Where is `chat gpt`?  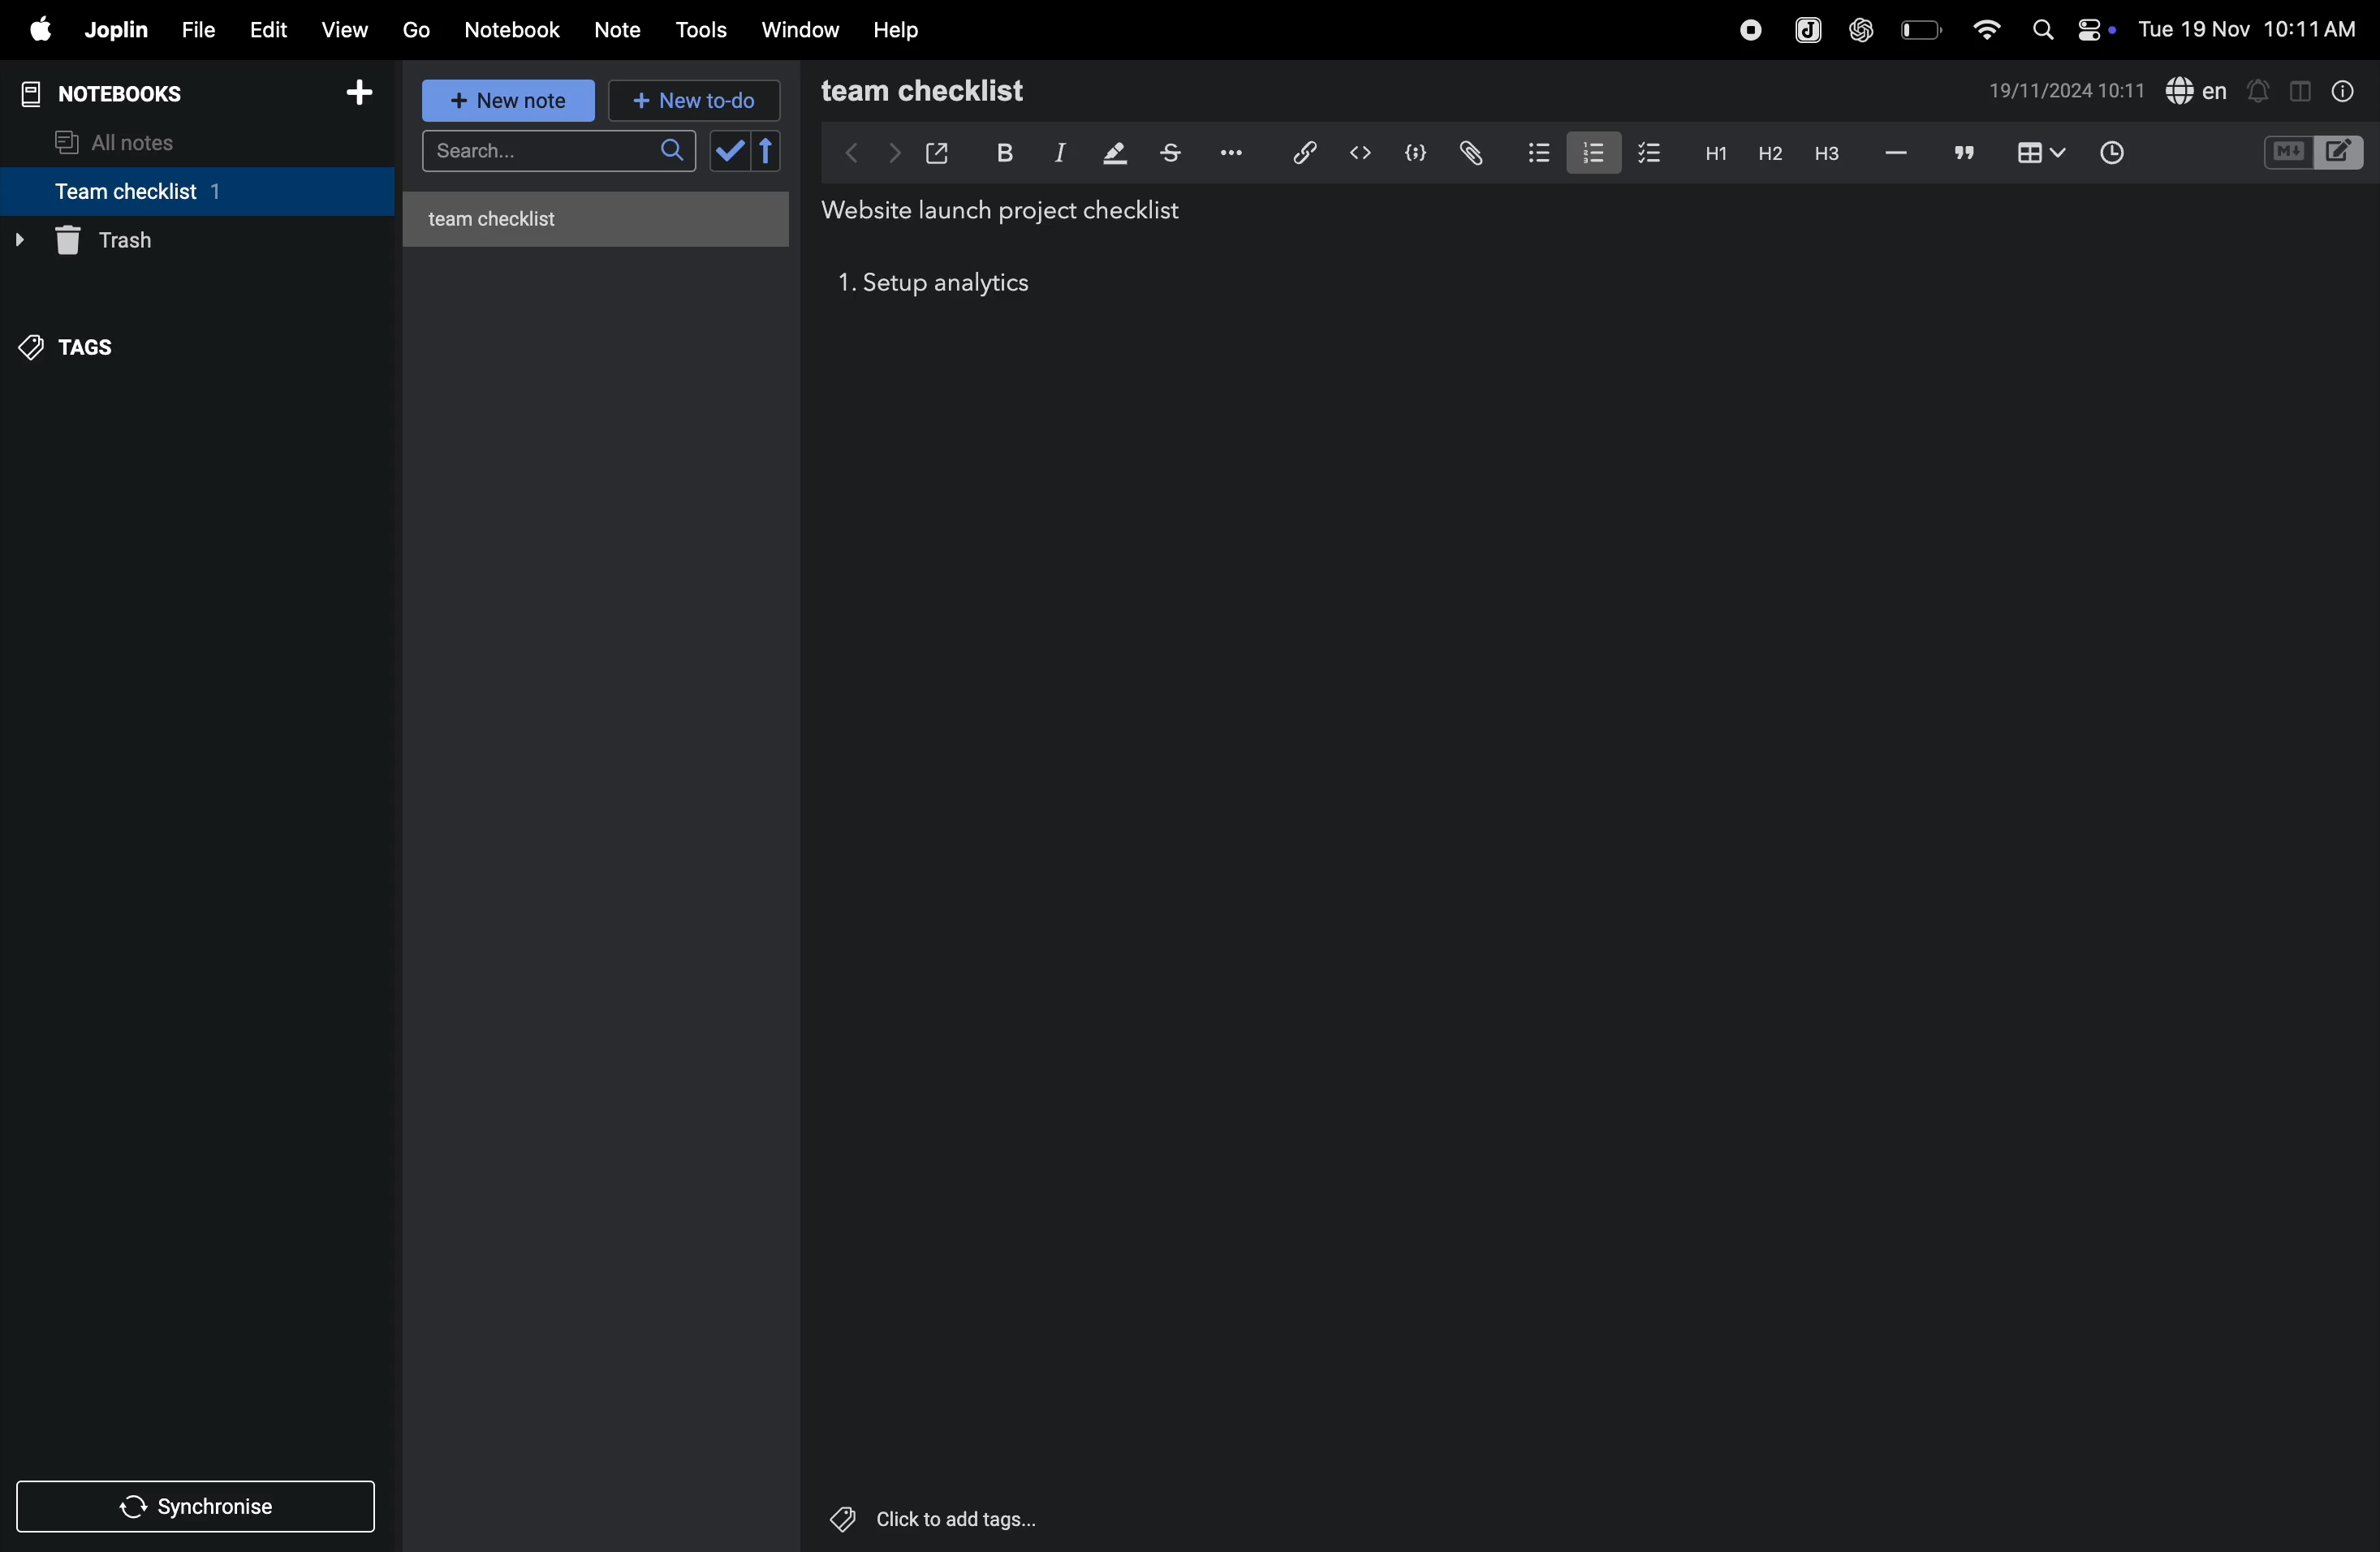
chat gpt is located at coordinates (1858, 29).